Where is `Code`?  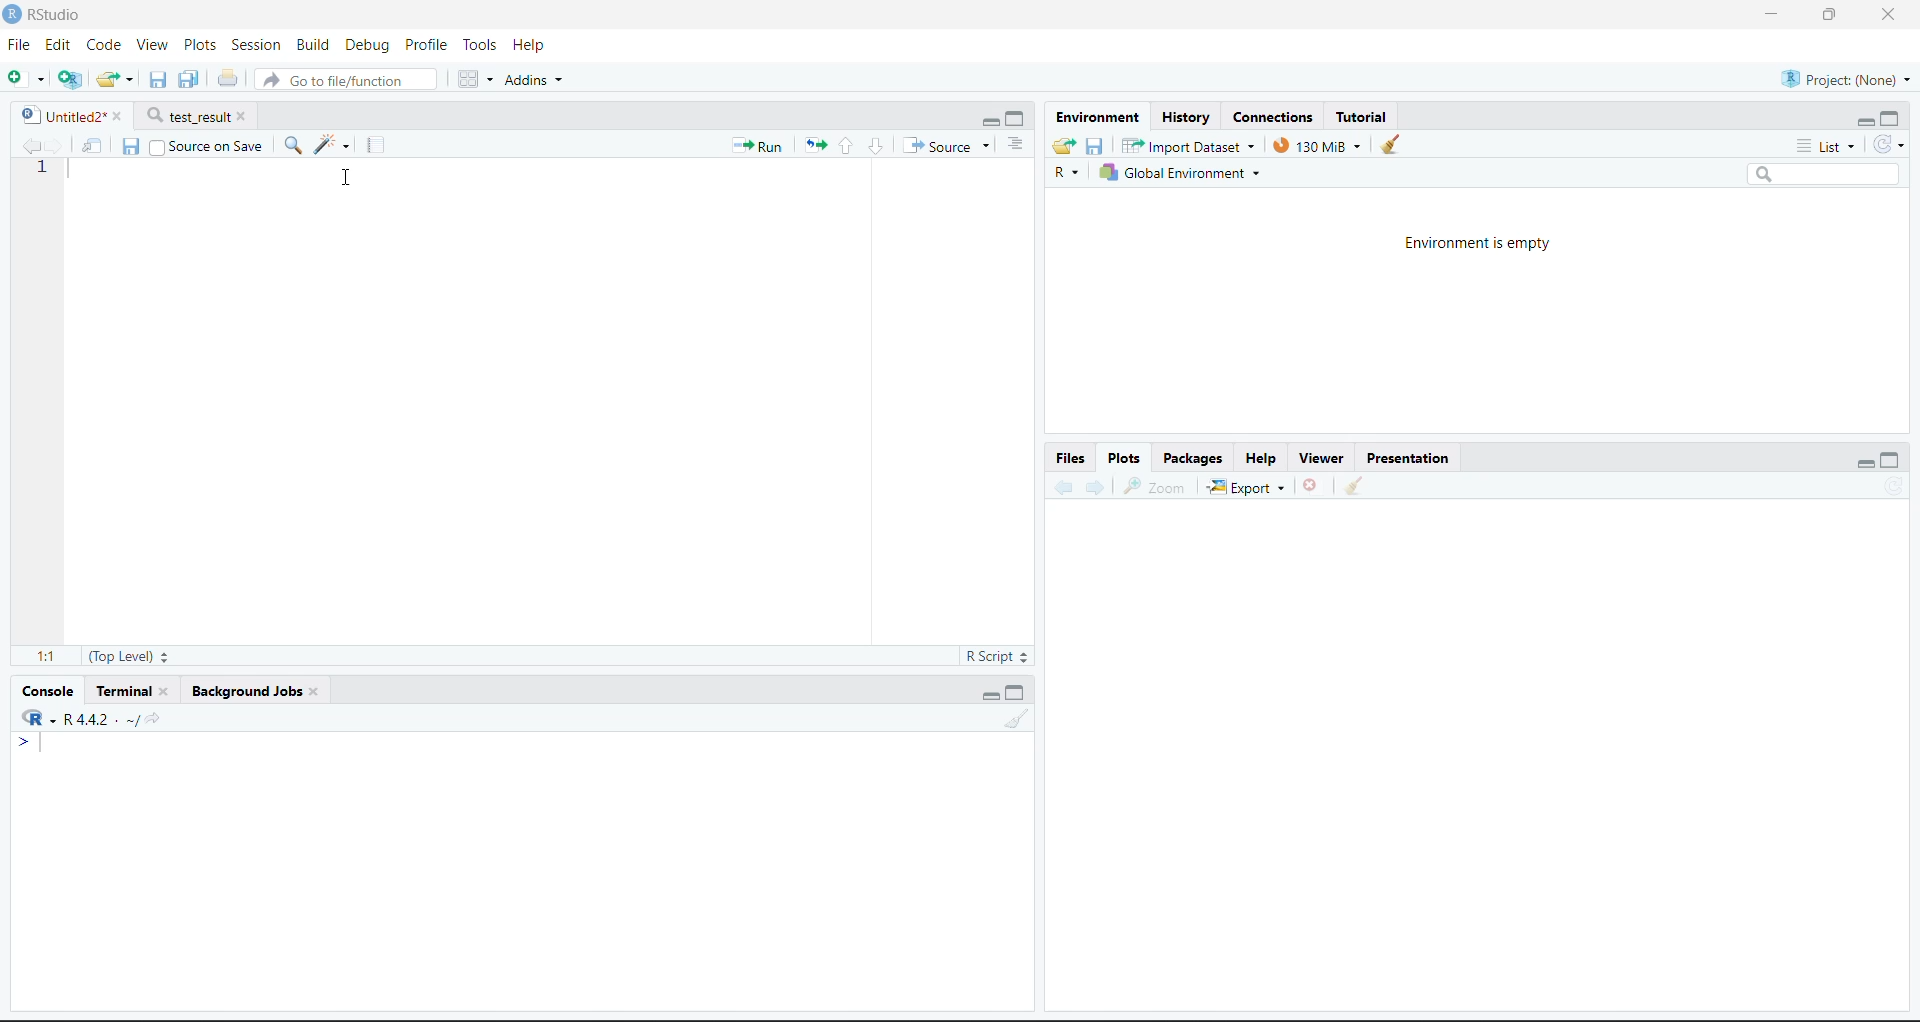 Code is located at coordinates (102, 44).